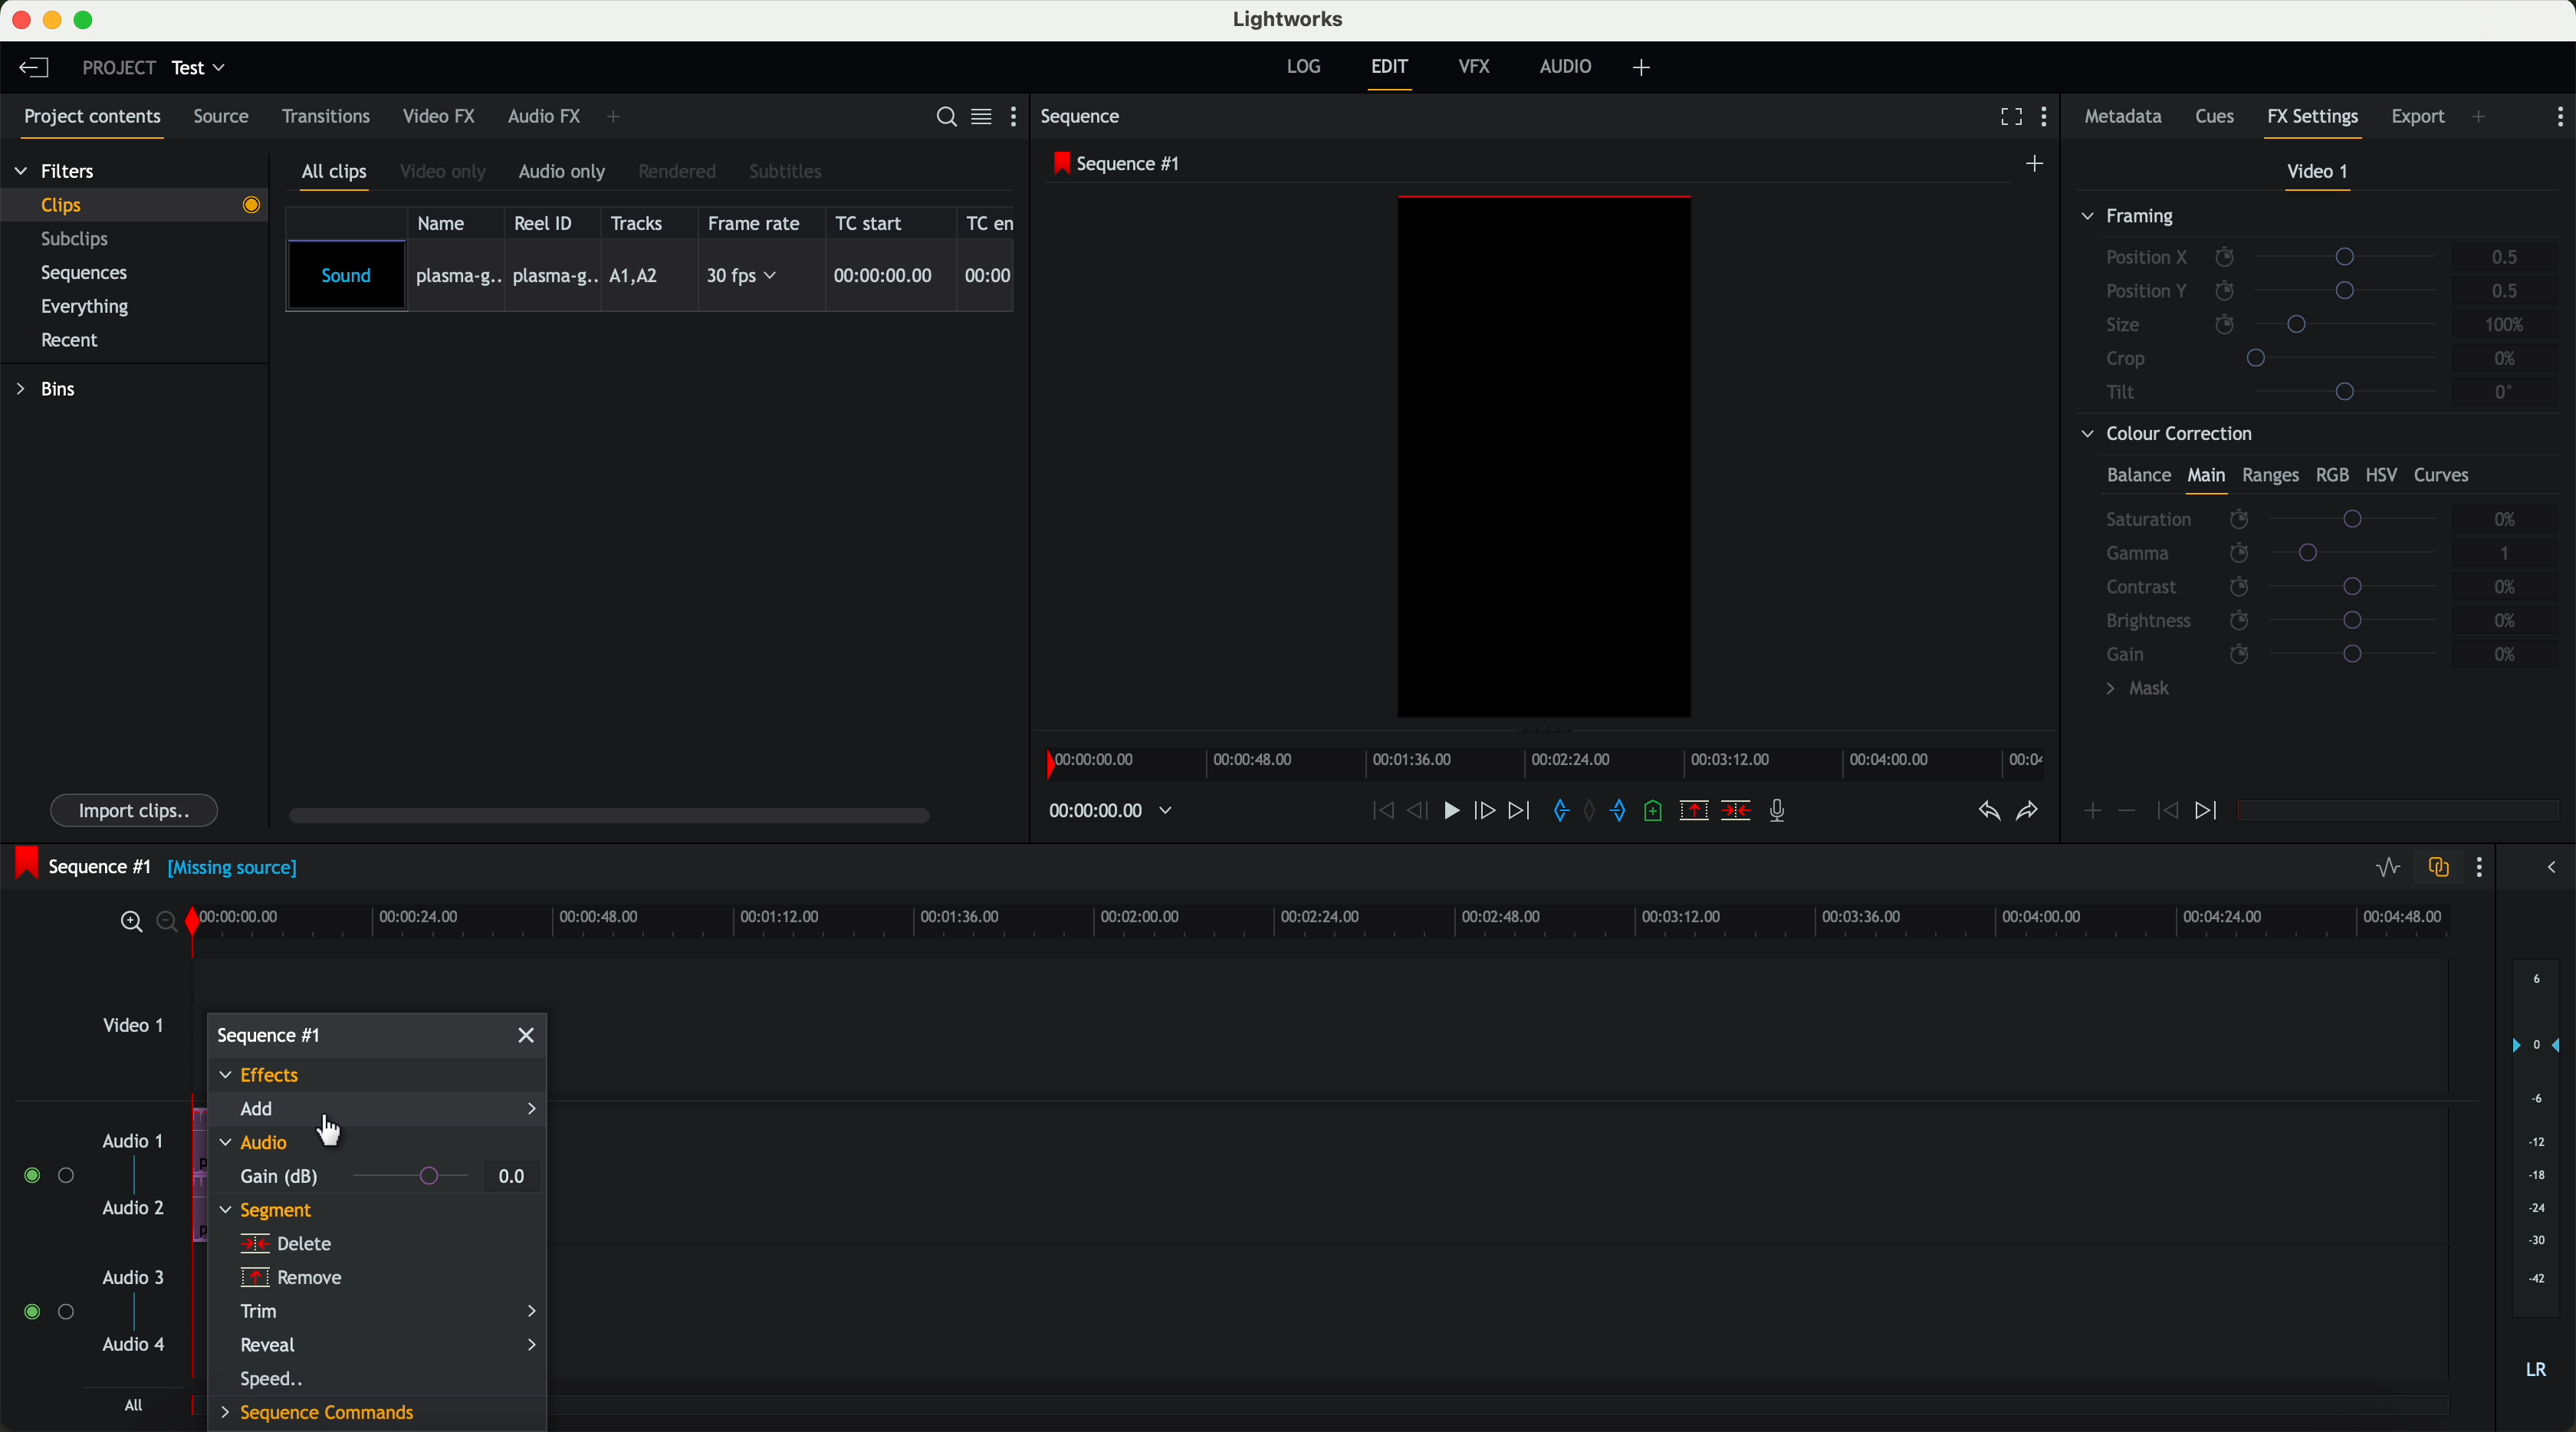  What do you see at coordinates (133, 1032) in the screenshot?
I see `video 1` at bounding box center [133, 1032].